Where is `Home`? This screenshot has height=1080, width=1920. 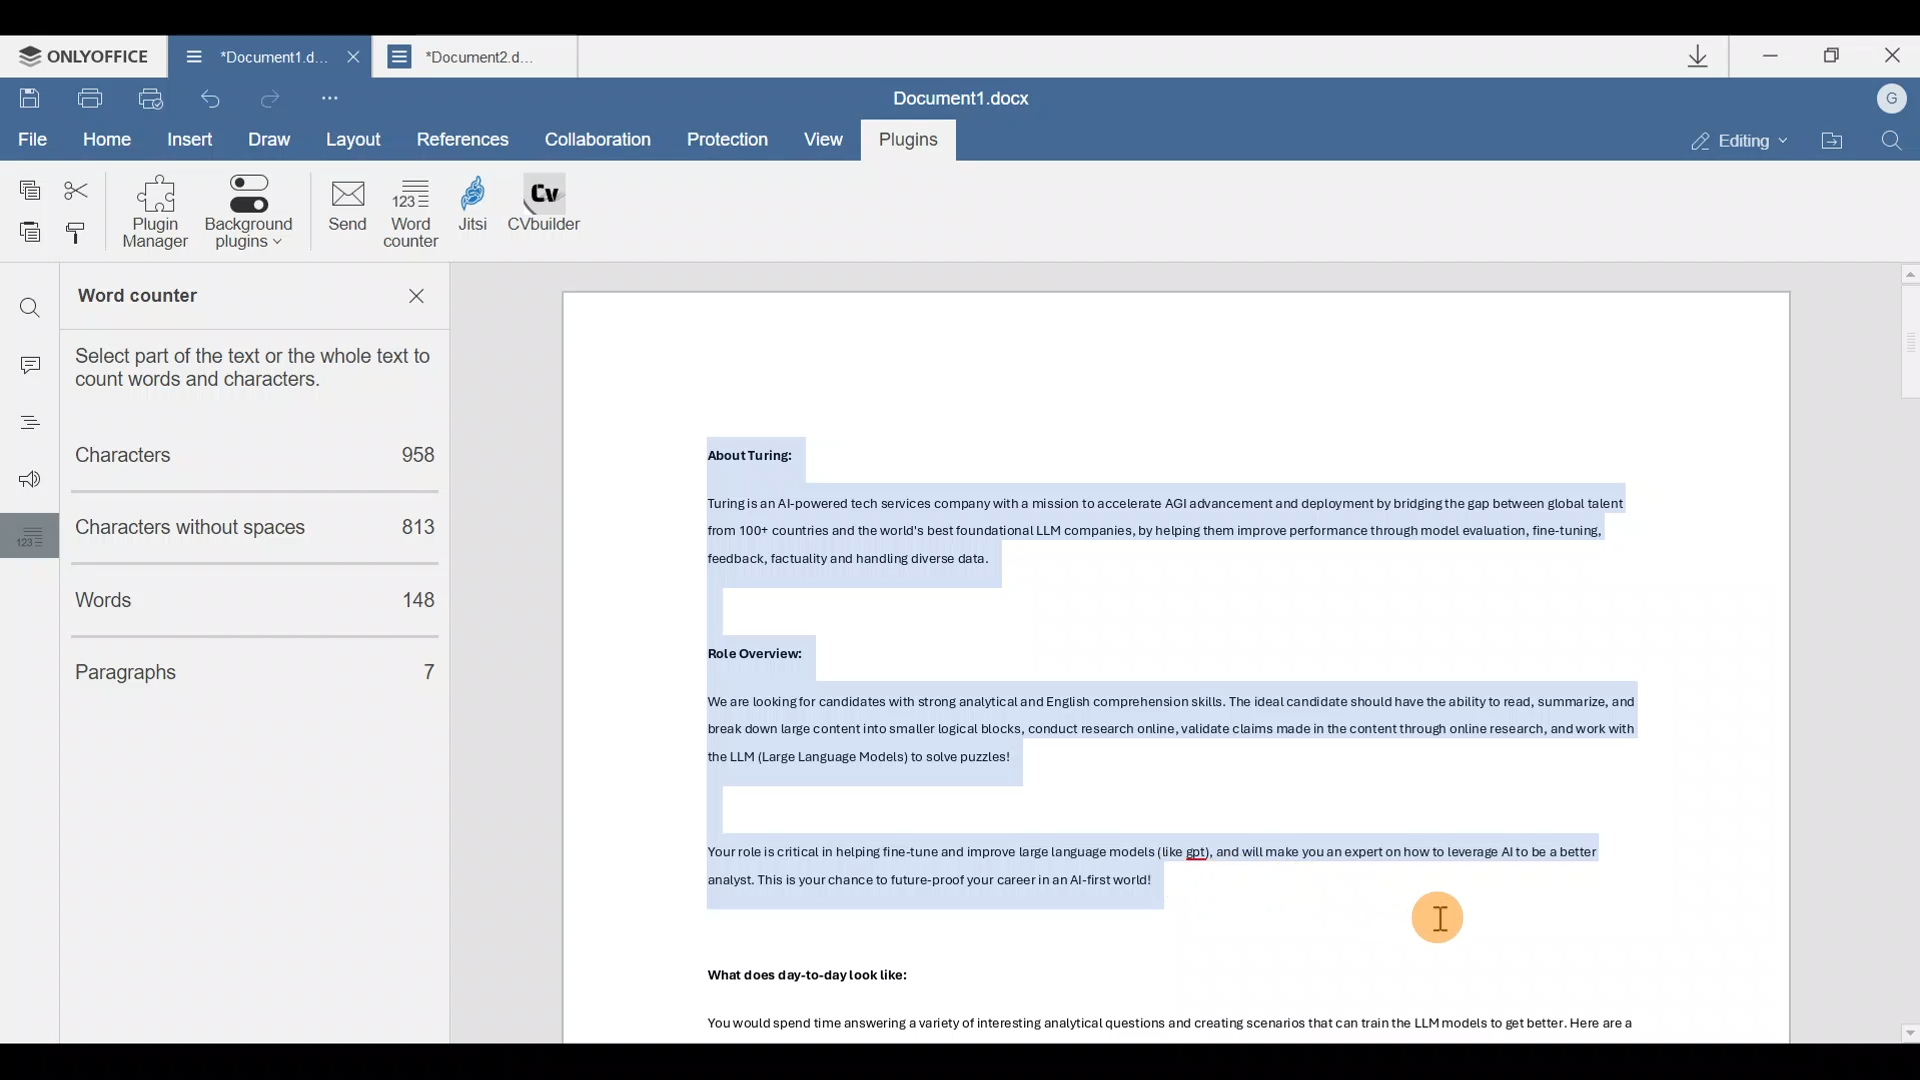
Home is located at coordinates (106, 138).